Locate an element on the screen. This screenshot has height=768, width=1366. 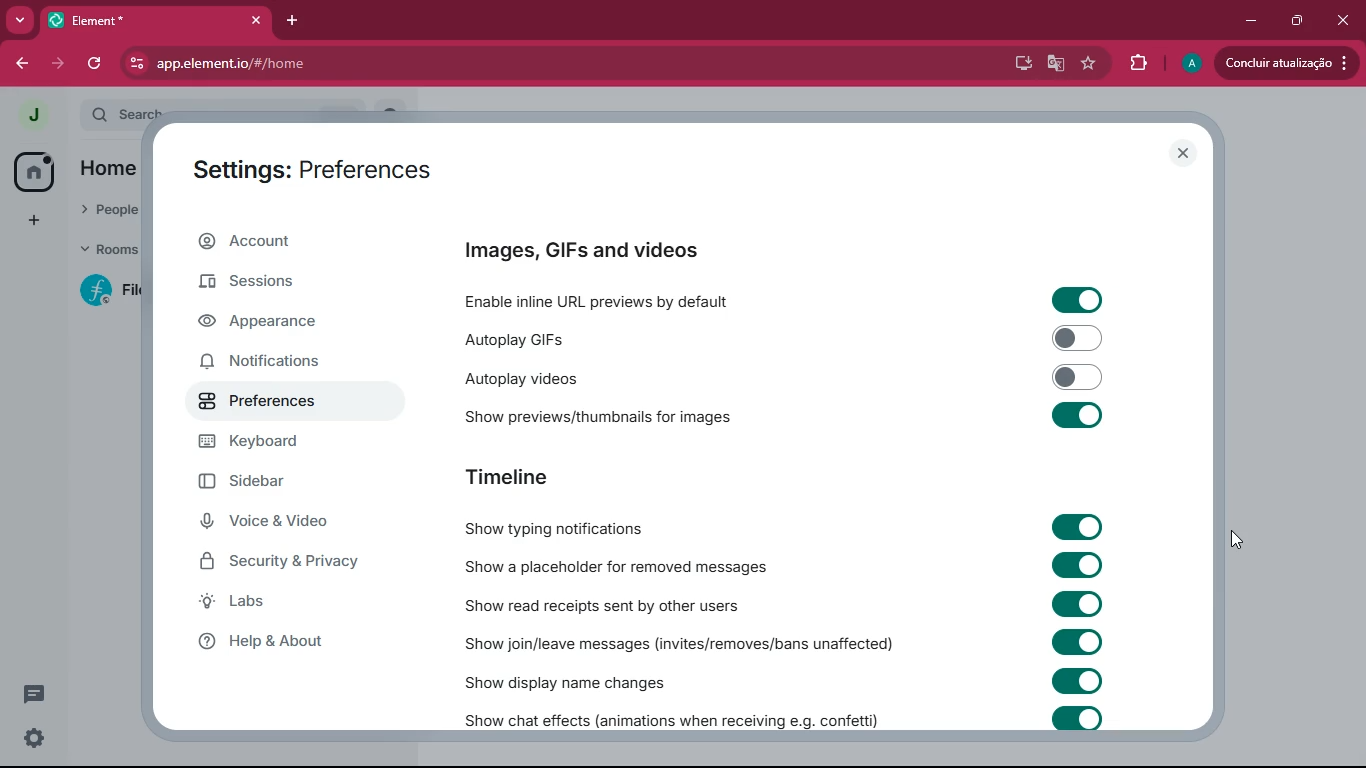
close tab is located at coordinates (256, 21).